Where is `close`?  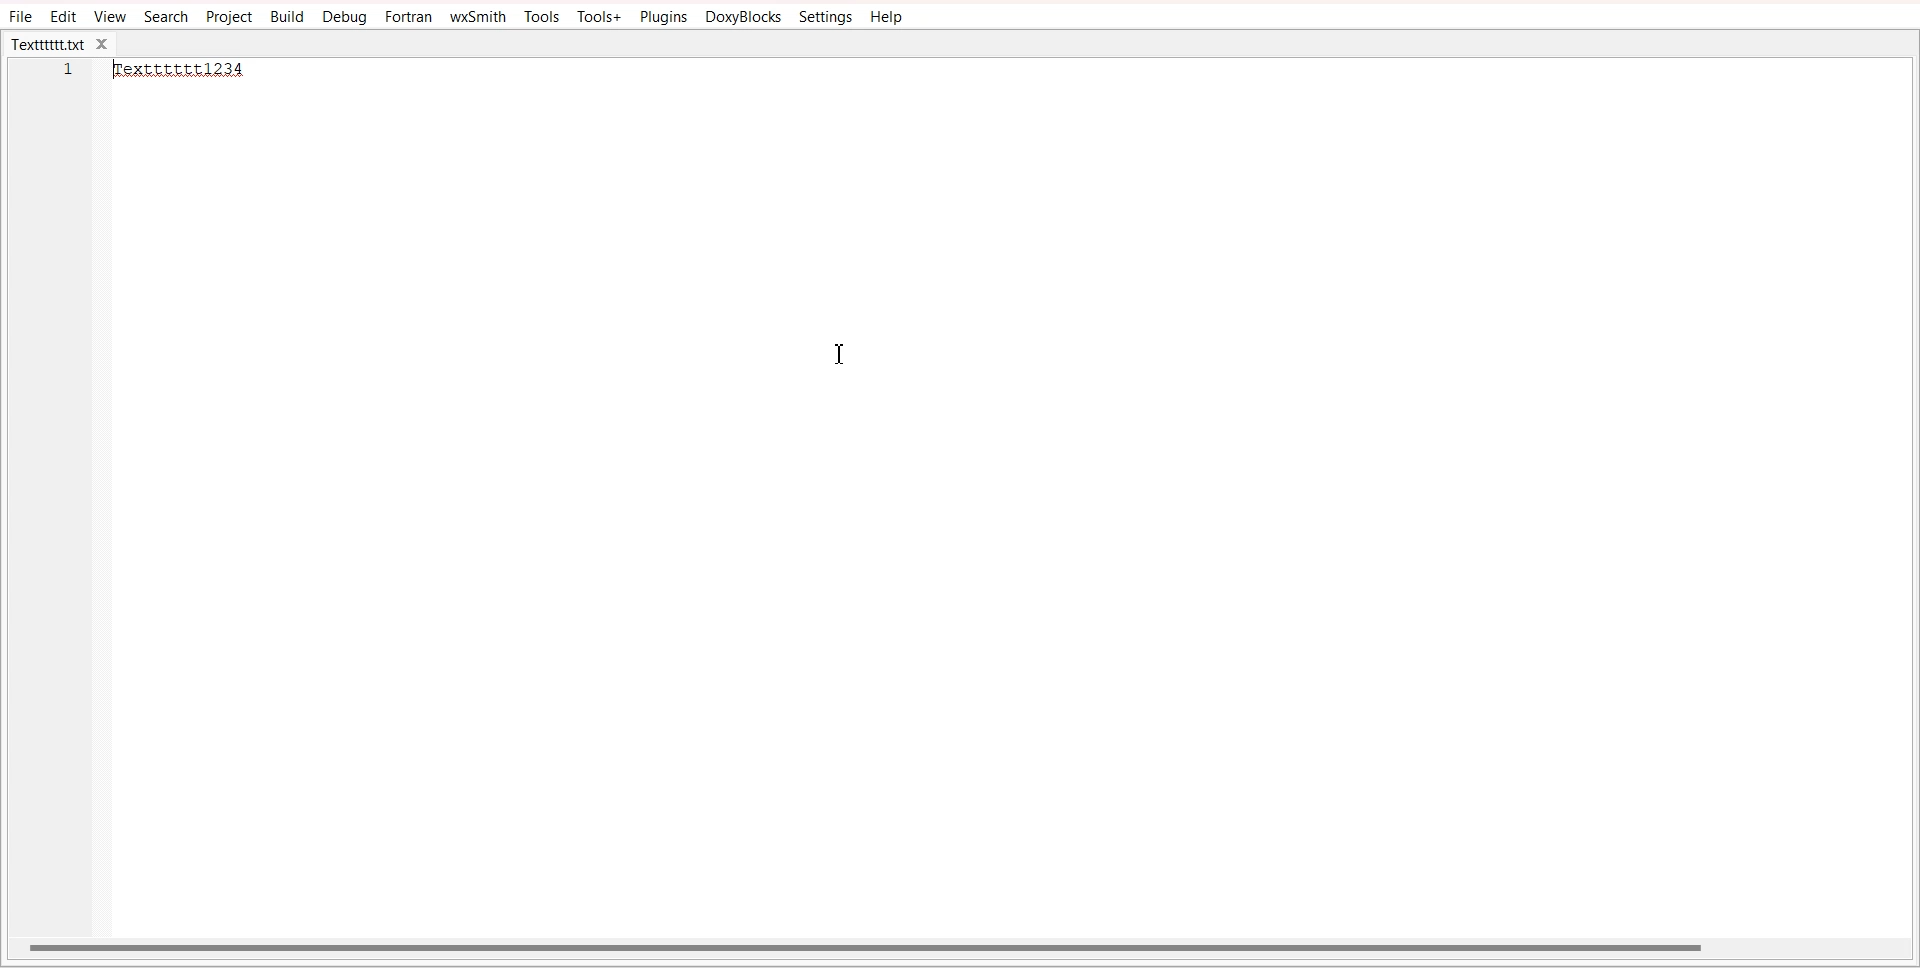
close is located at coordinates (107, 42).